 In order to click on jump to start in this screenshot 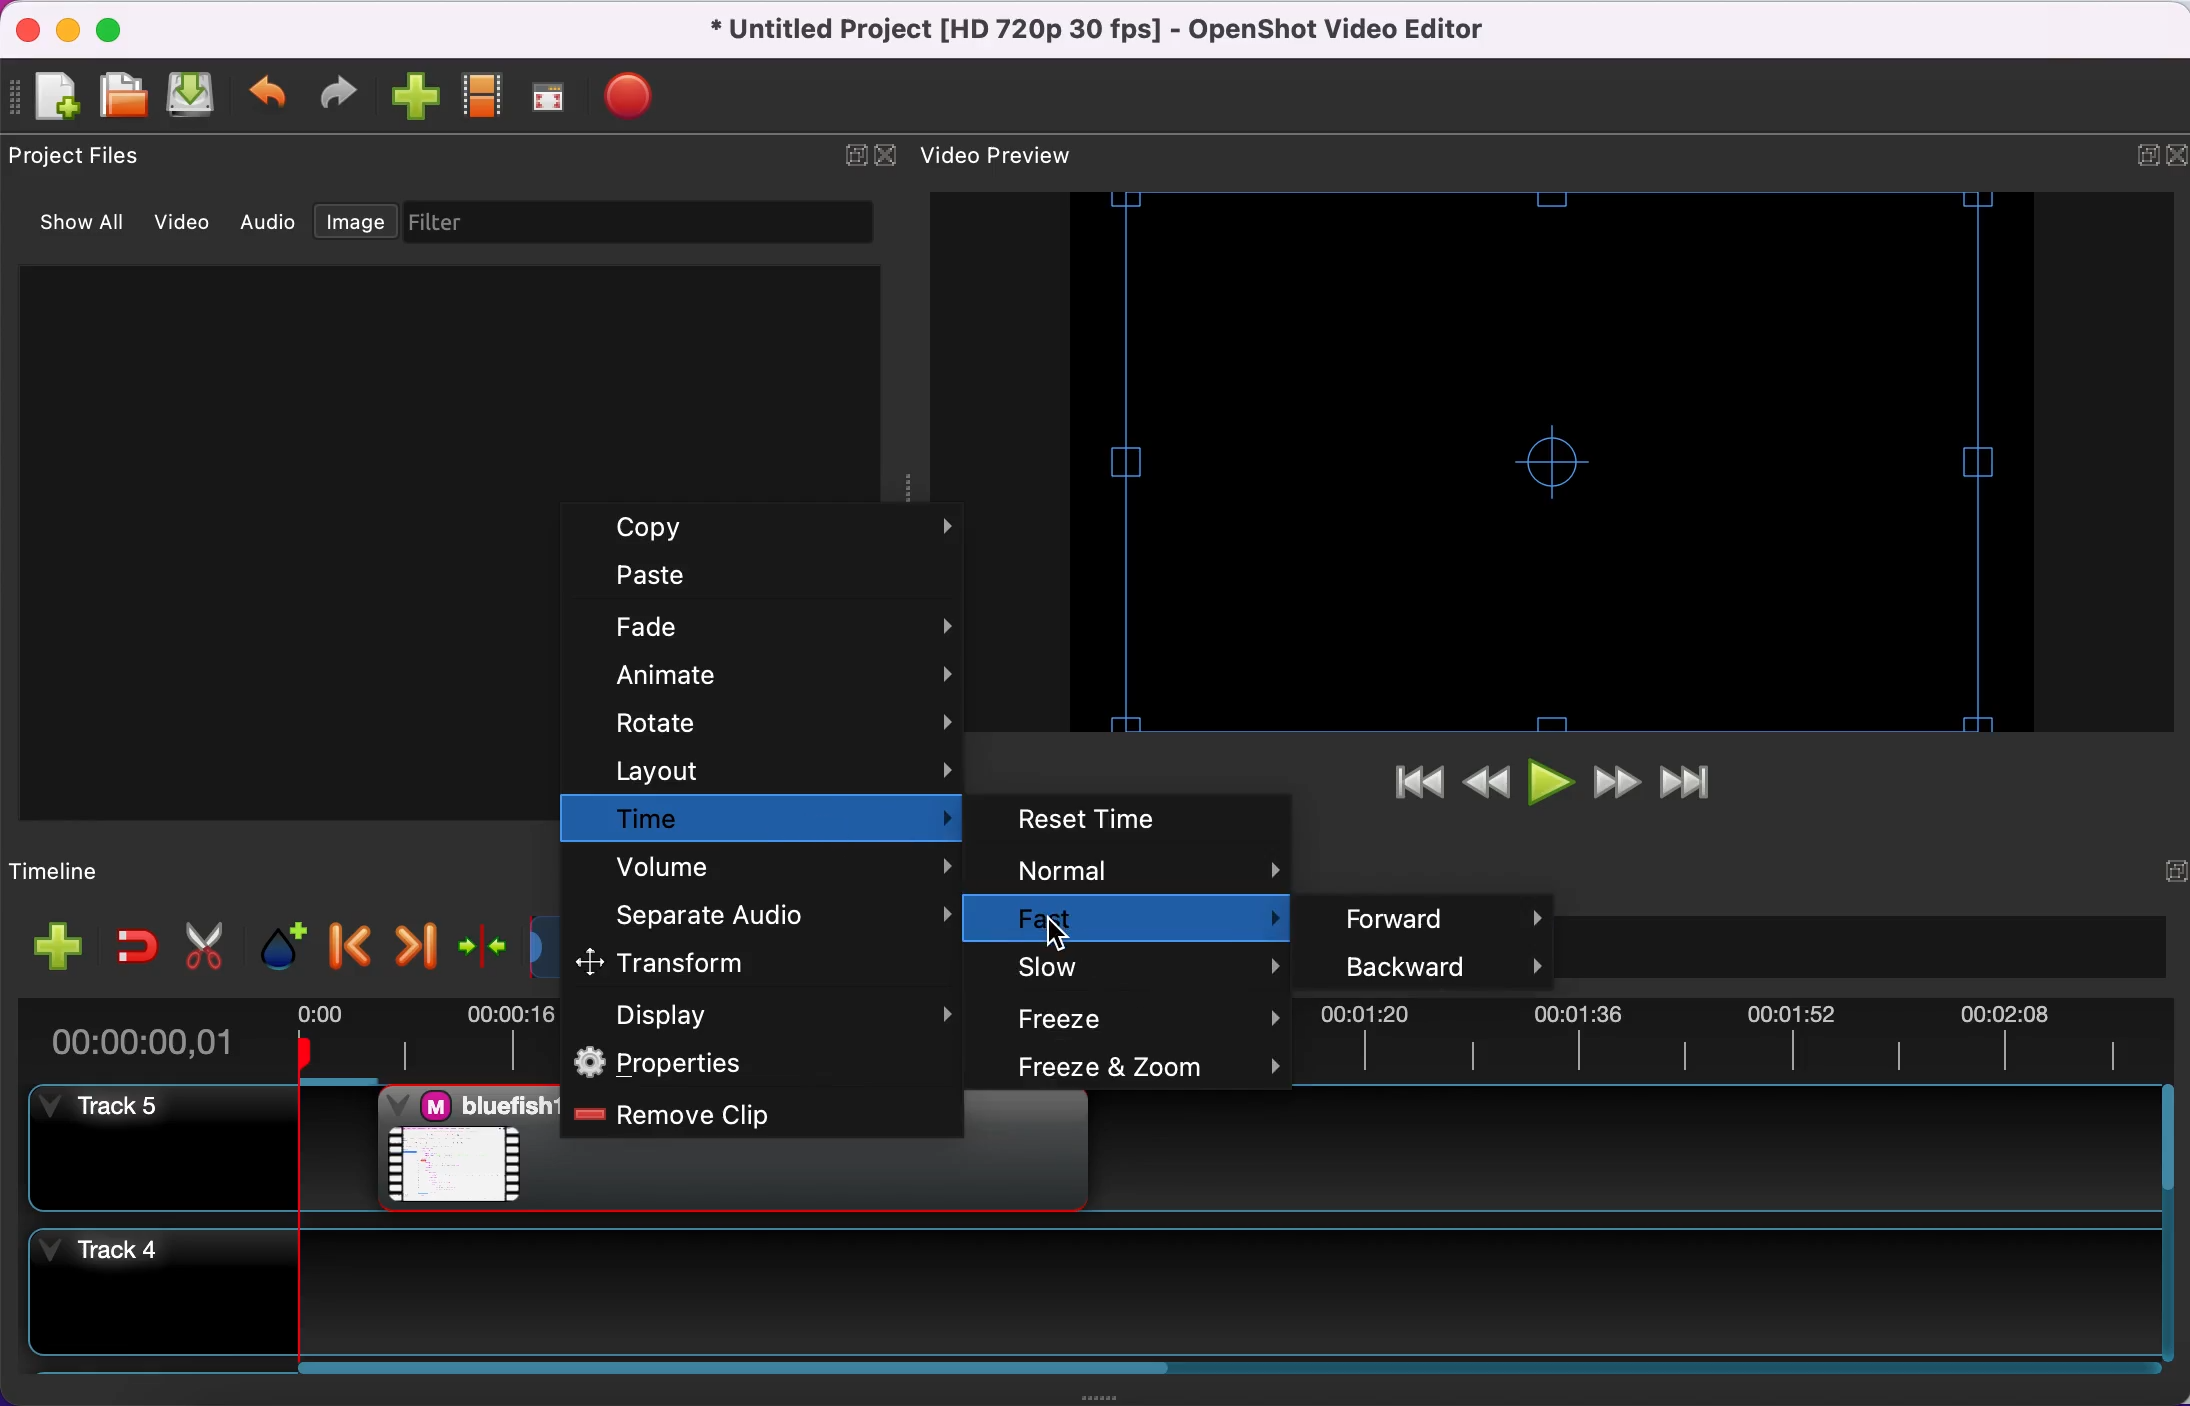, I will do `click(1413, 786)`.